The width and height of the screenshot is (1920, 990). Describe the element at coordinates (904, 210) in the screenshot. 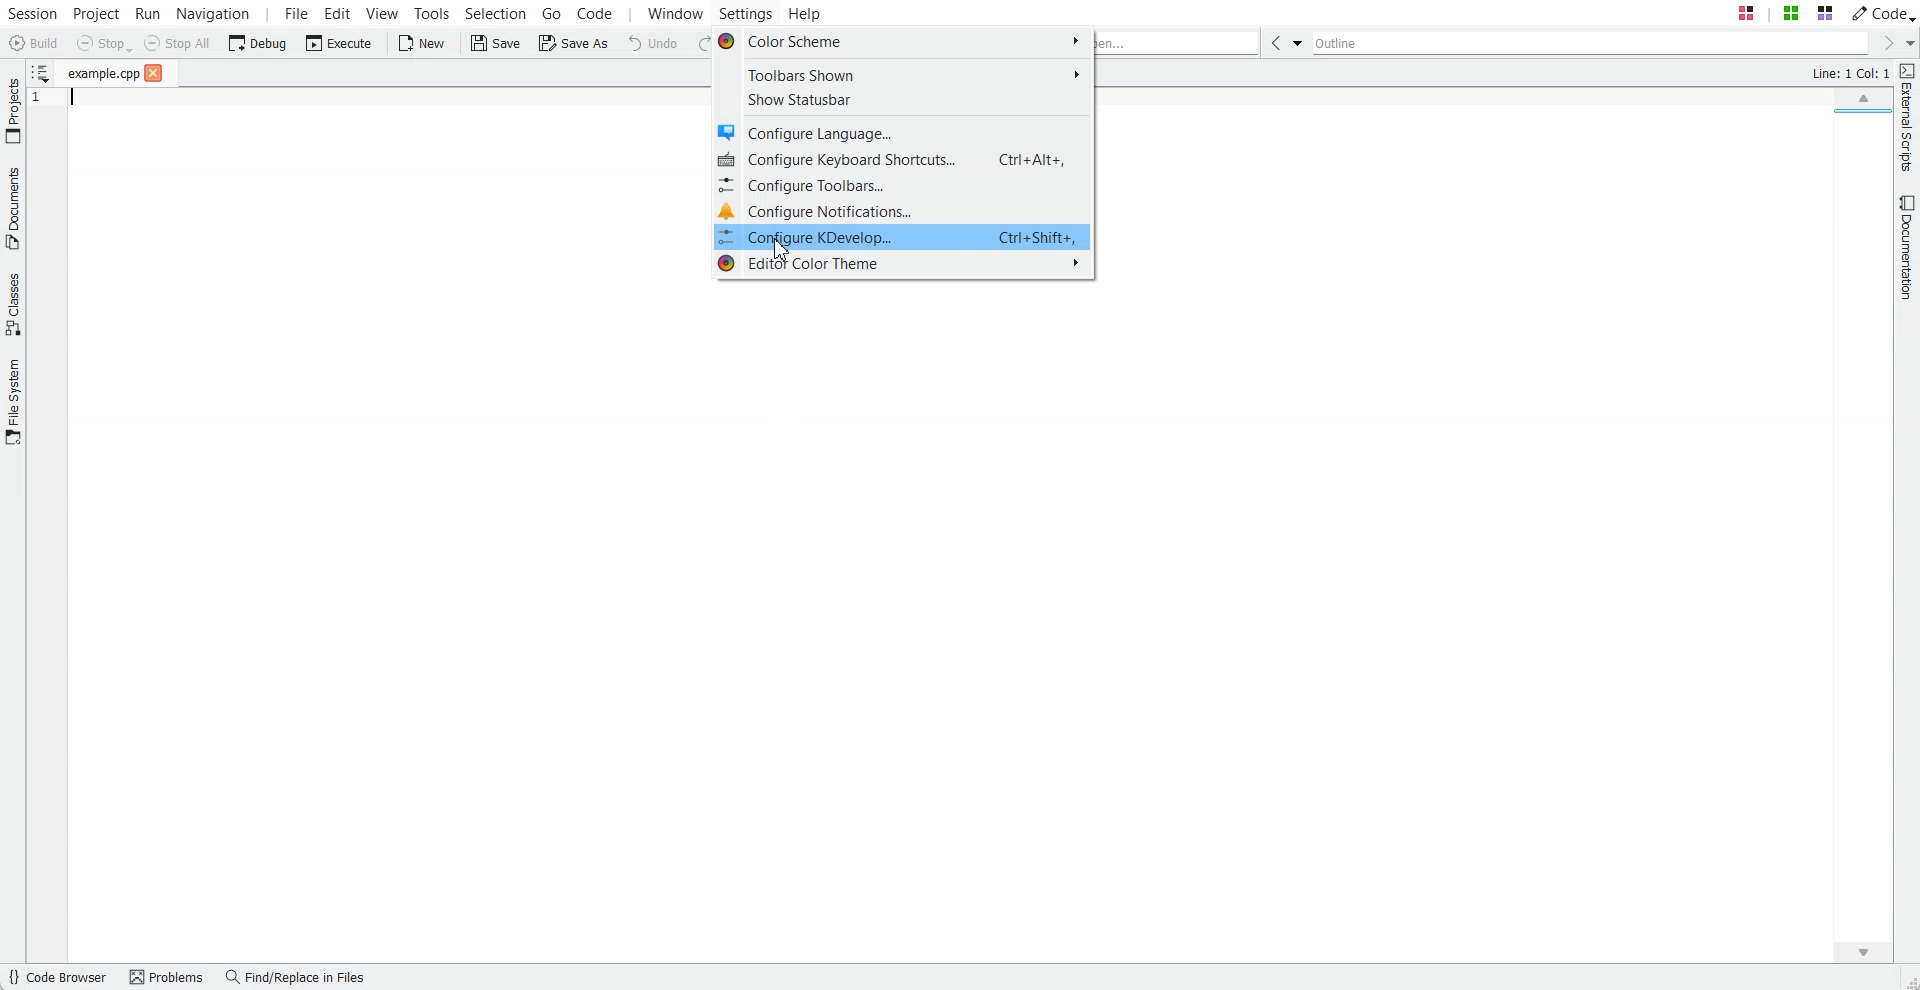

I see `Configure Notifications` at that location.